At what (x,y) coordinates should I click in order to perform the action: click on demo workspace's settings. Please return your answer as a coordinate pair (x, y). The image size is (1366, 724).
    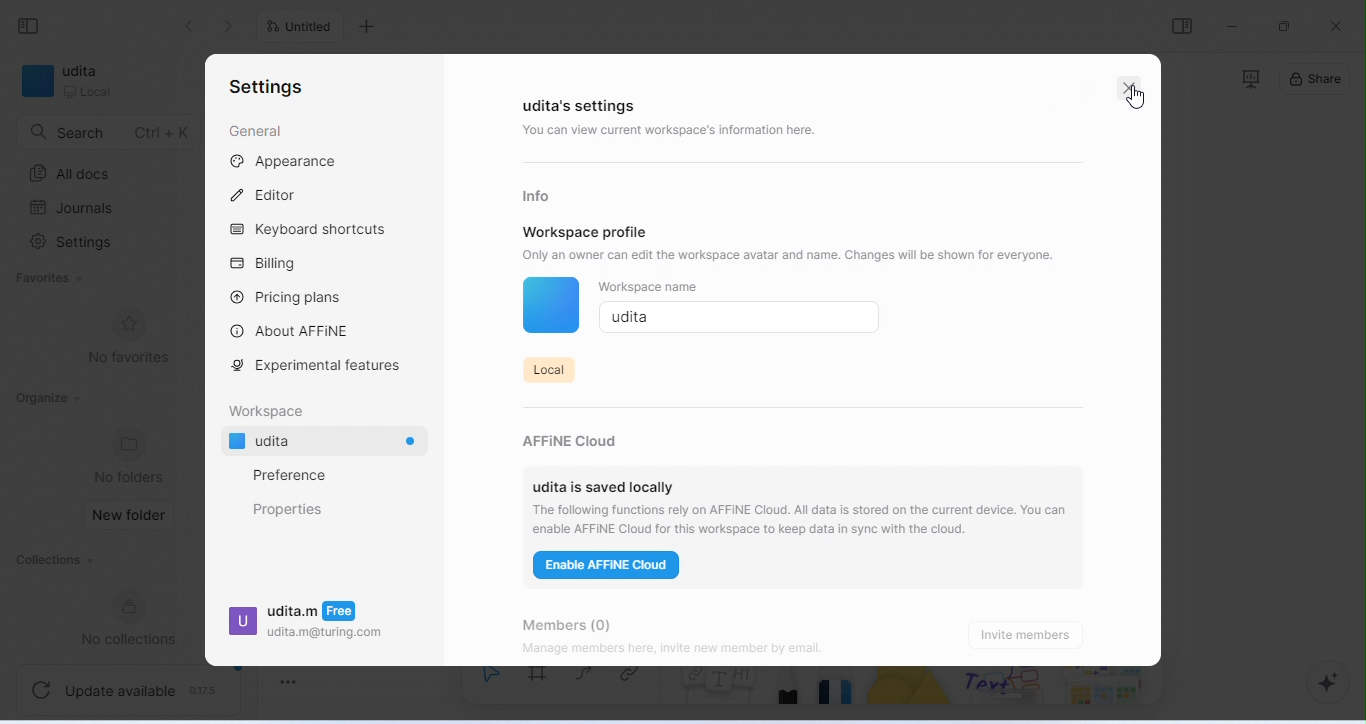
    Looking at the image, I should click on (628, 107).